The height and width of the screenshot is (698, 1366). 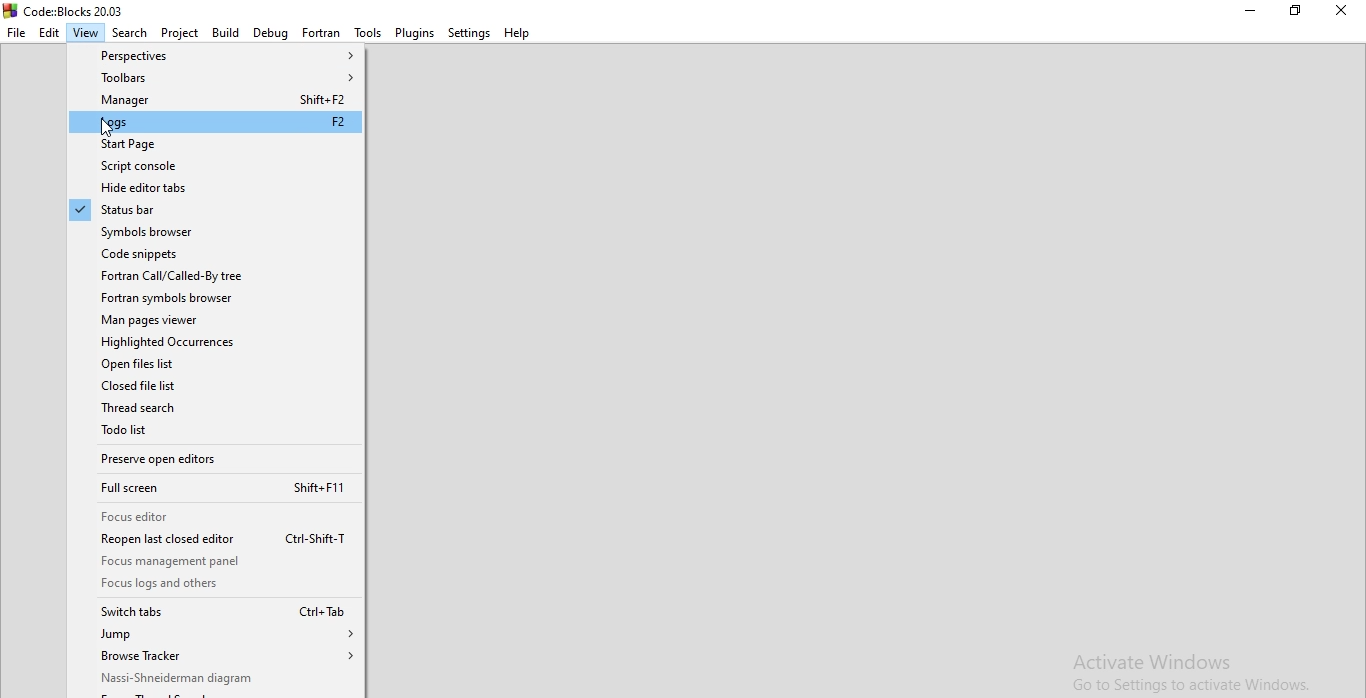 I want to click on File, so click(x=16, y=32).